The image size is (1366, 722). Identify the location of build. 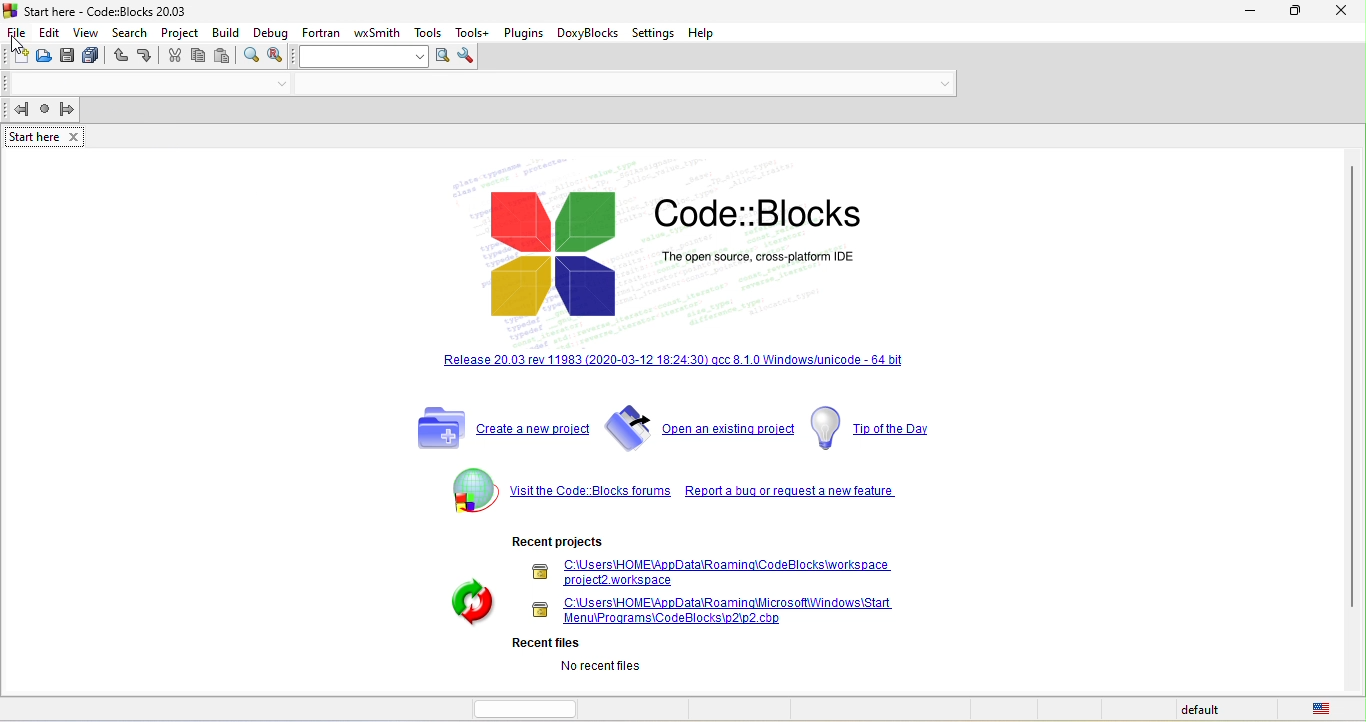
(226, 32).